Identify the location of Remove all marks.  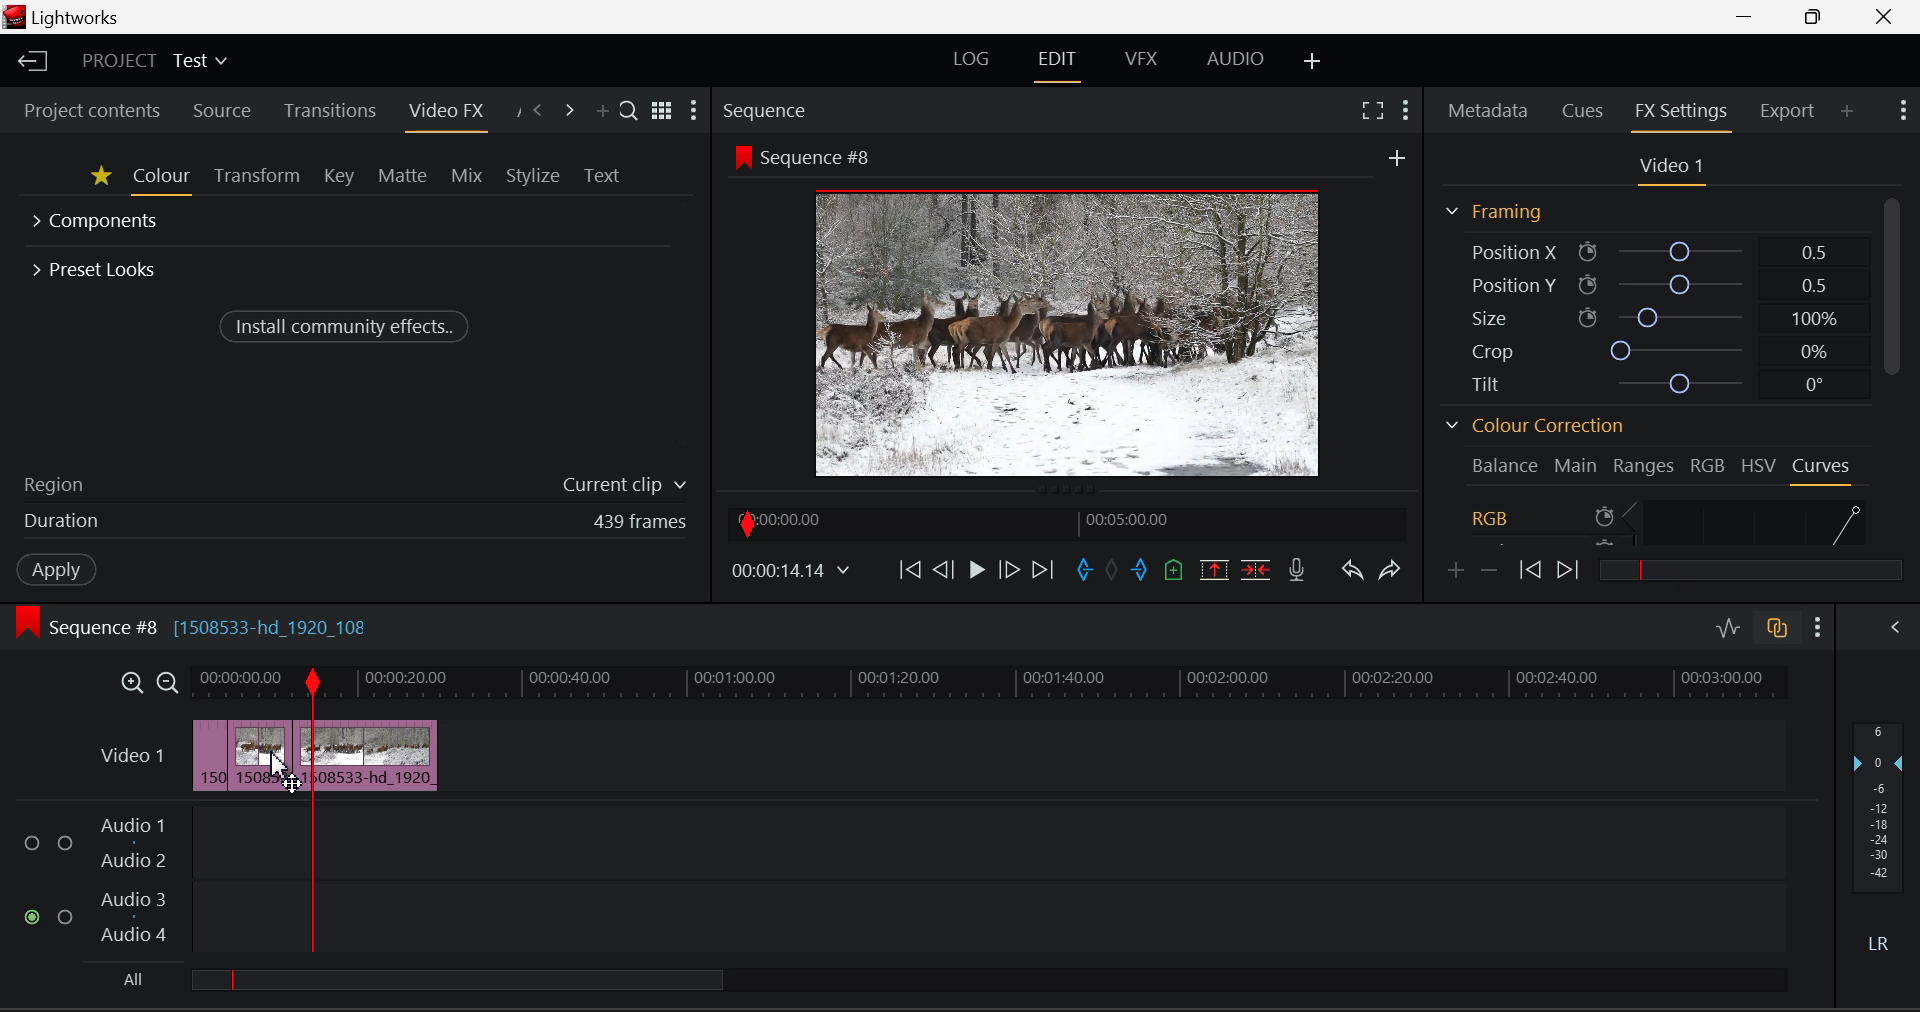
(1114, 571).